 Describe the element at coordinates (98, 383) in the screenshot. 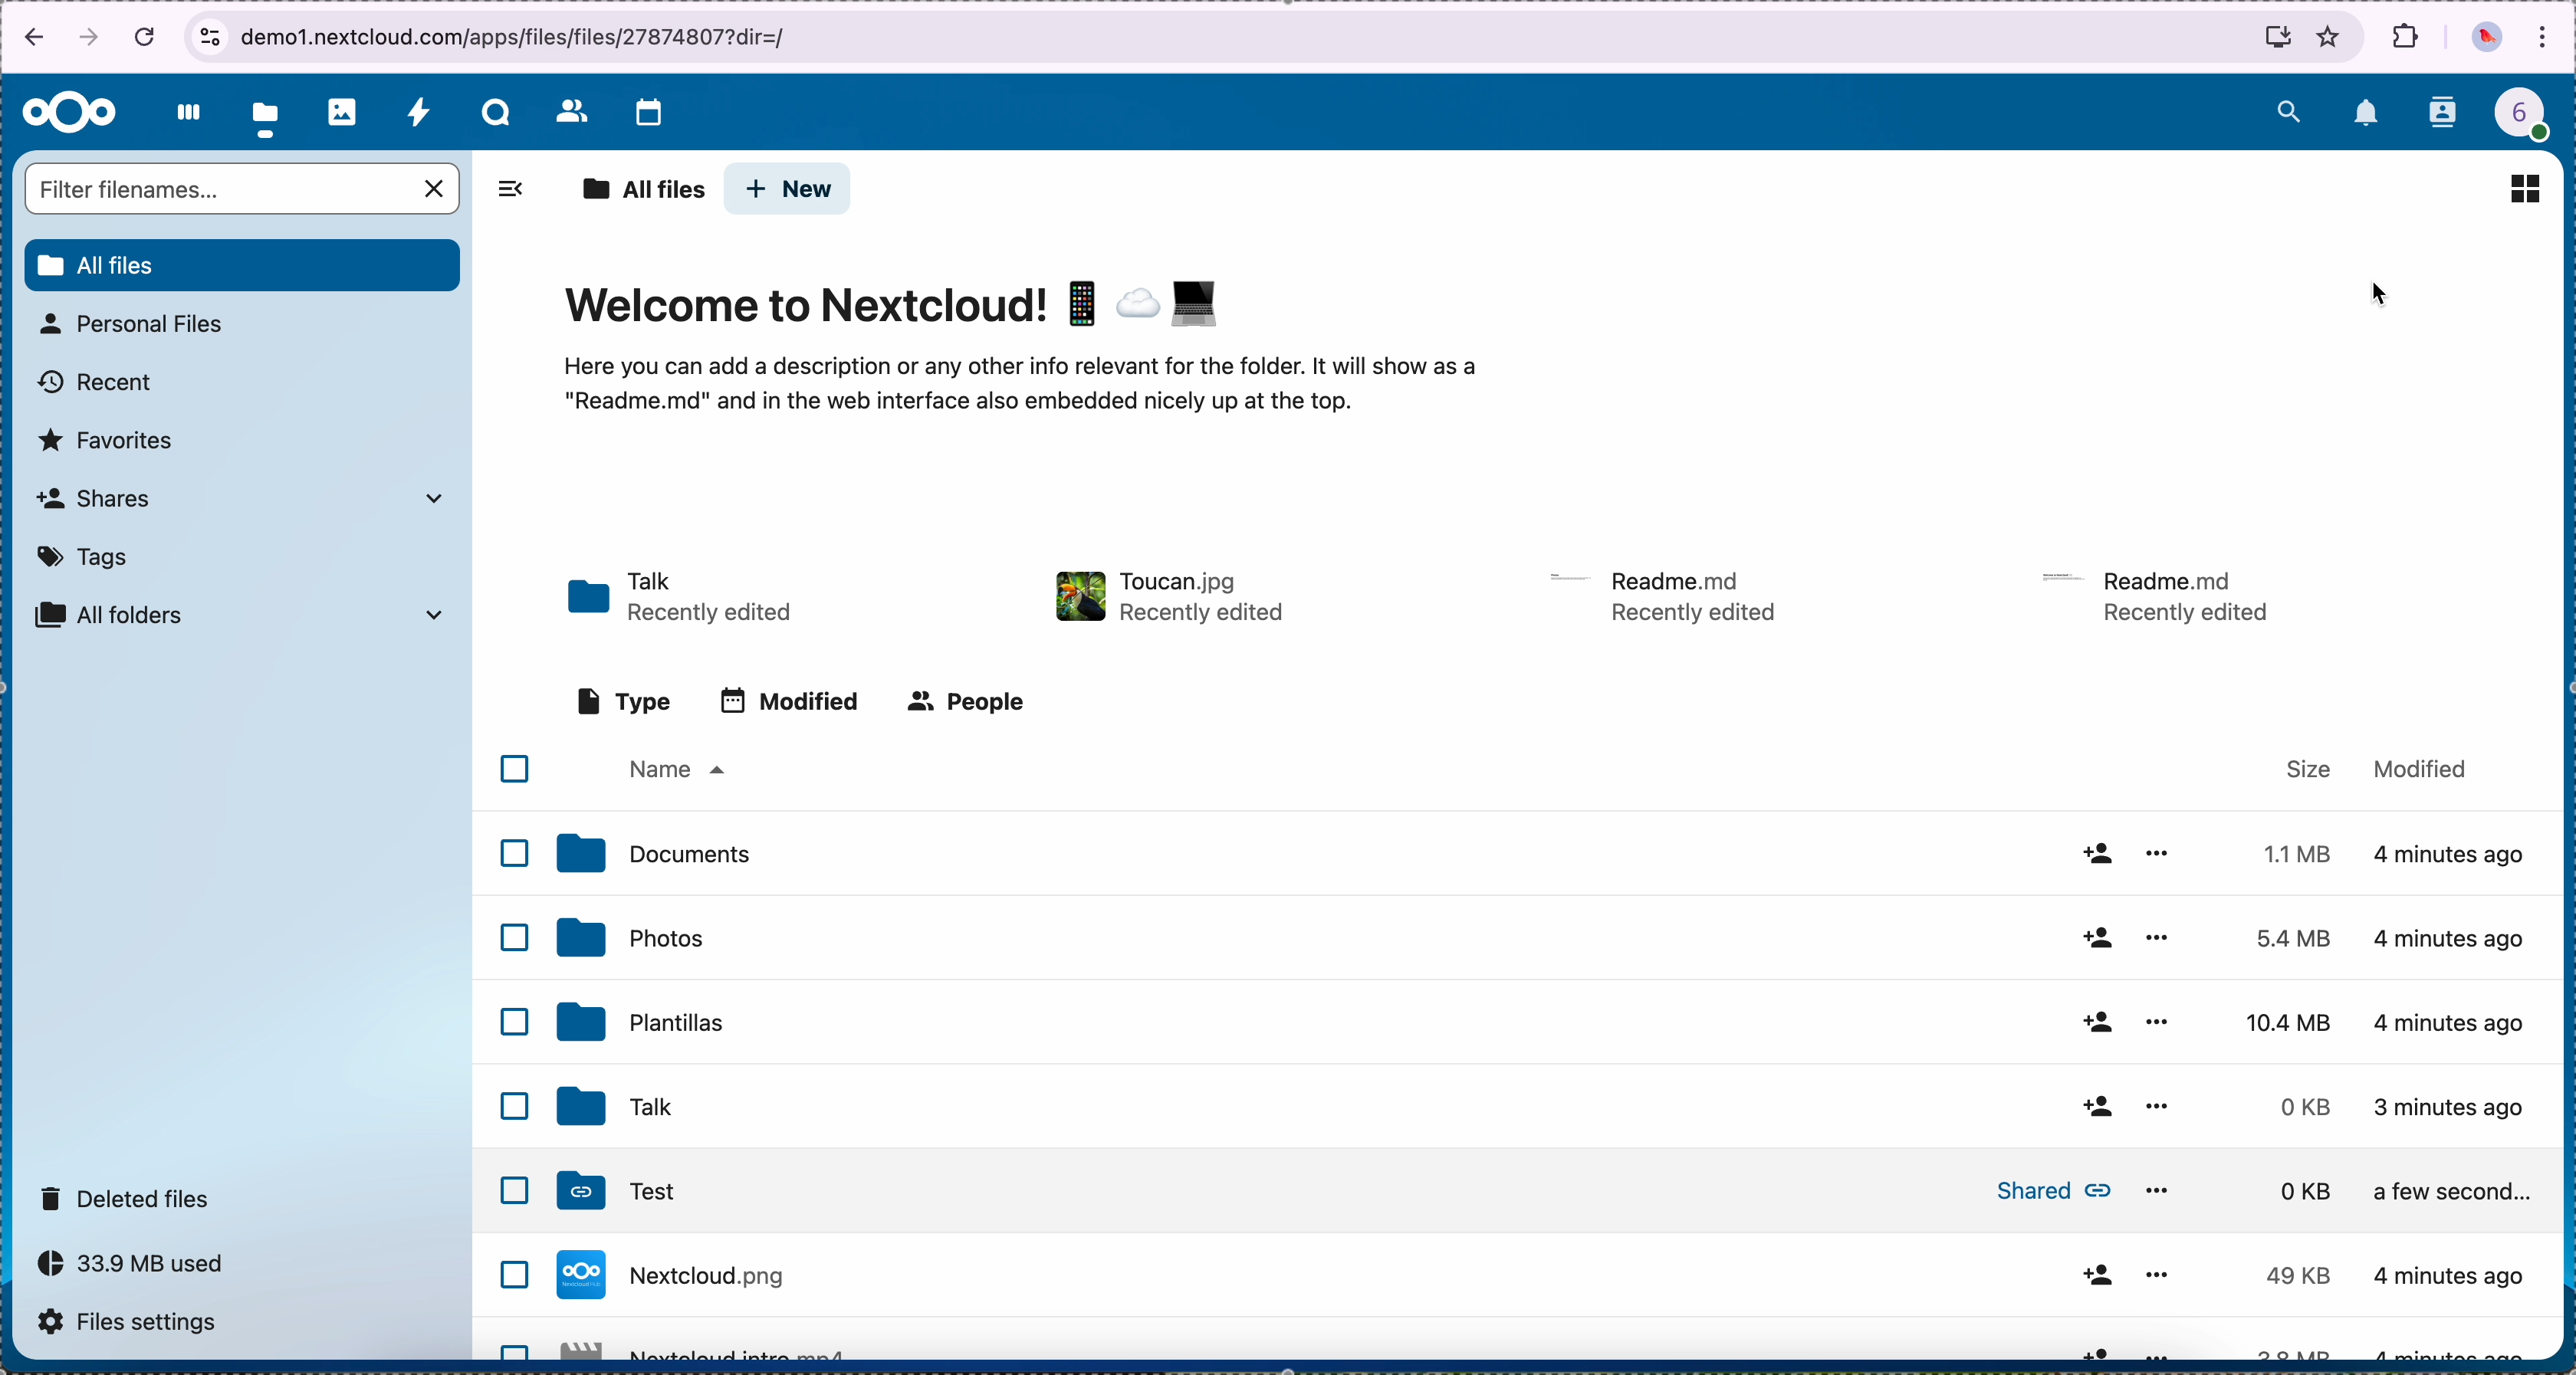

I see `recent` at that location.